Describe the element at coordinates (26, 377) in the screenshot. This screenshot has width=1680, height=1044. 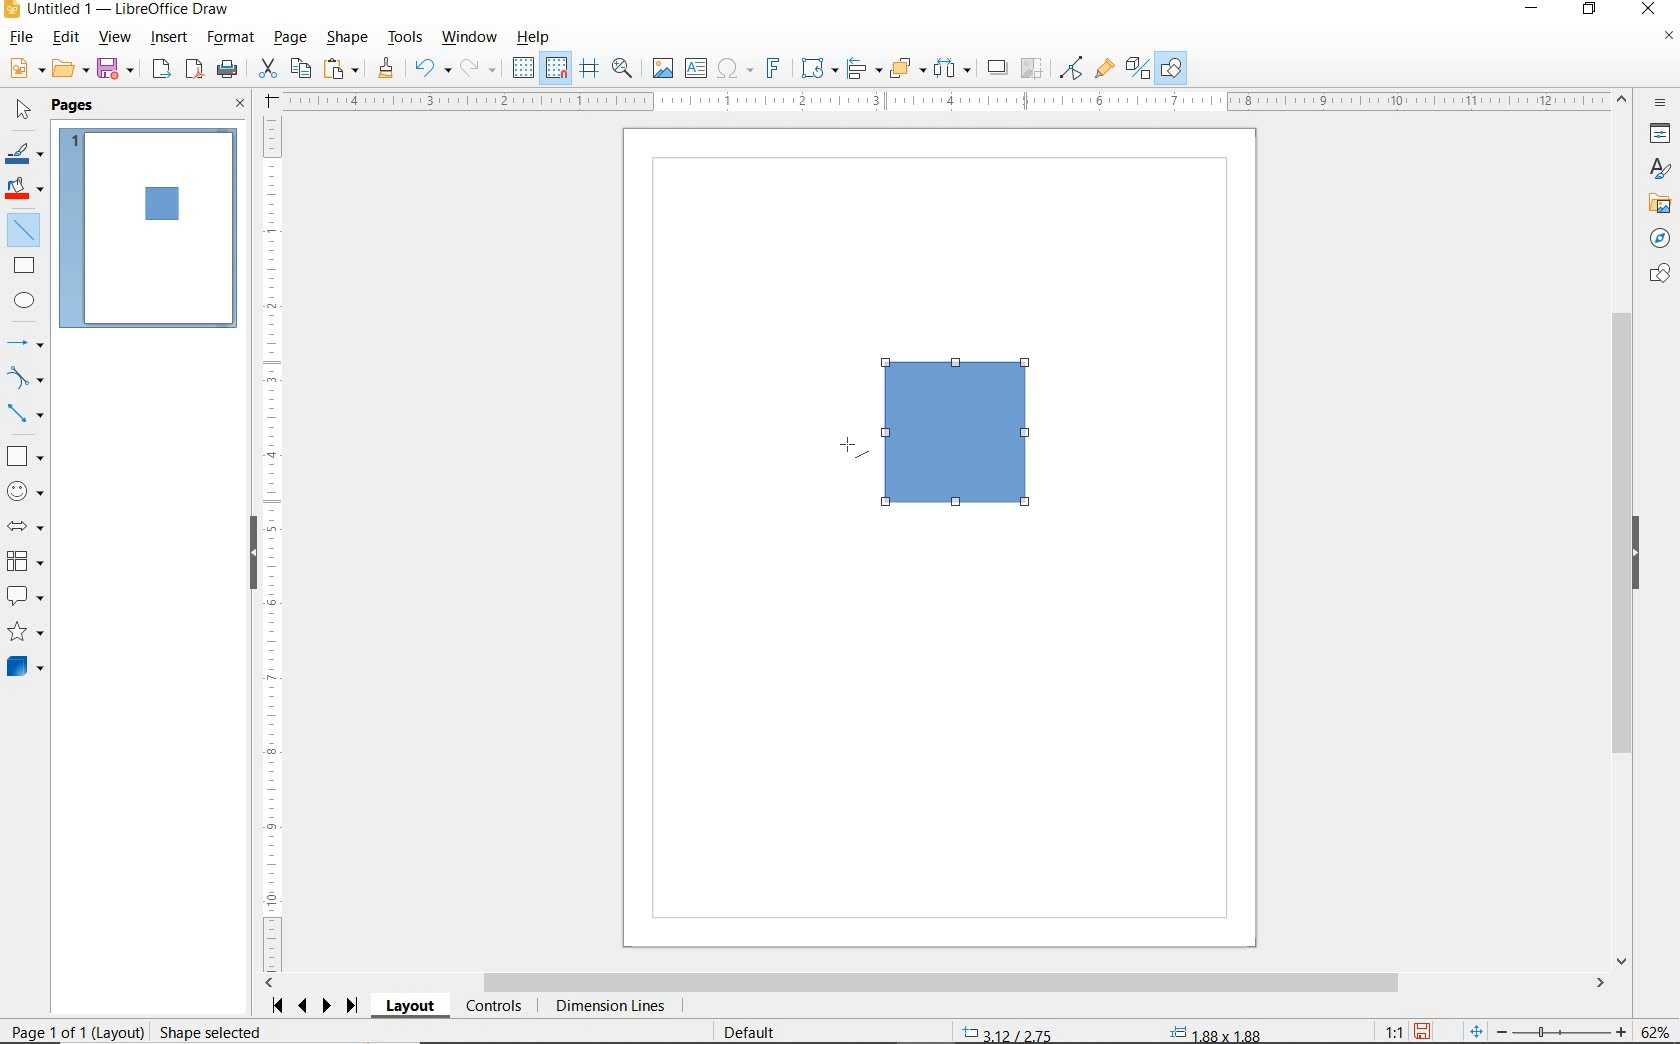
I see `CURVES AND POLYGONS` at that location.